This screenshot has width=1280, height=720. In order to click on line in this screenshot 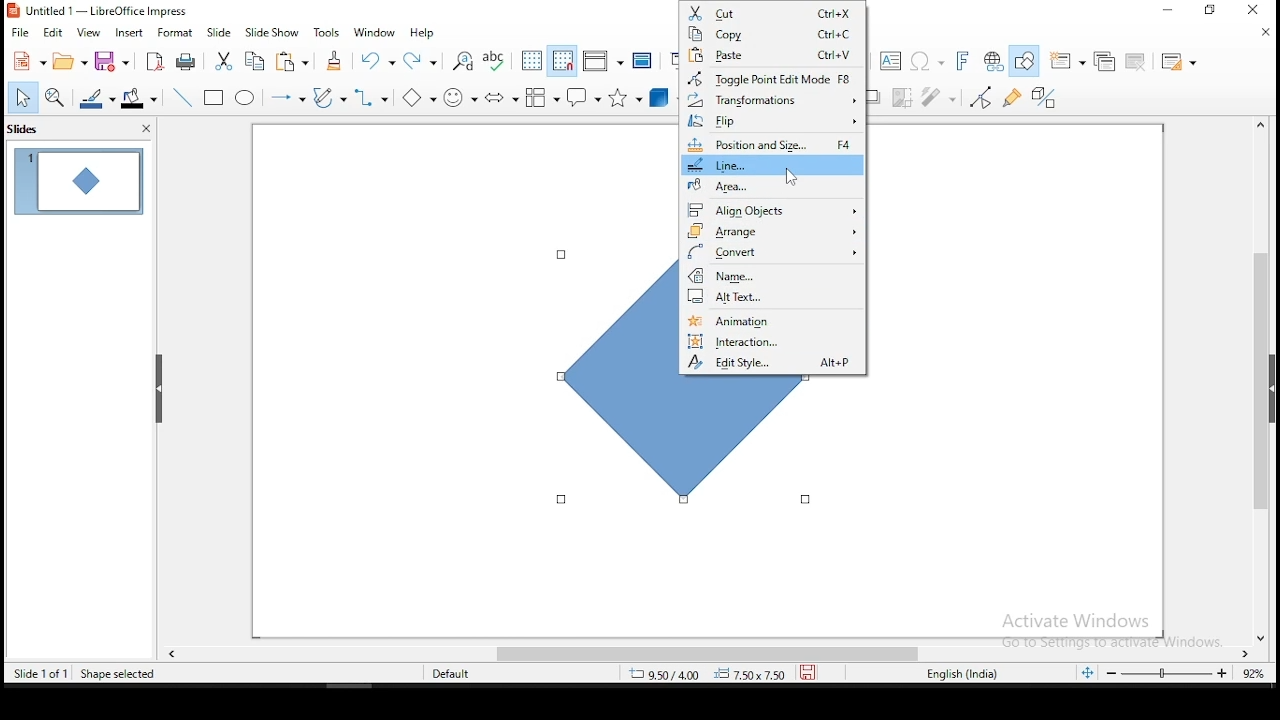, I will do `click(773, 164)`.